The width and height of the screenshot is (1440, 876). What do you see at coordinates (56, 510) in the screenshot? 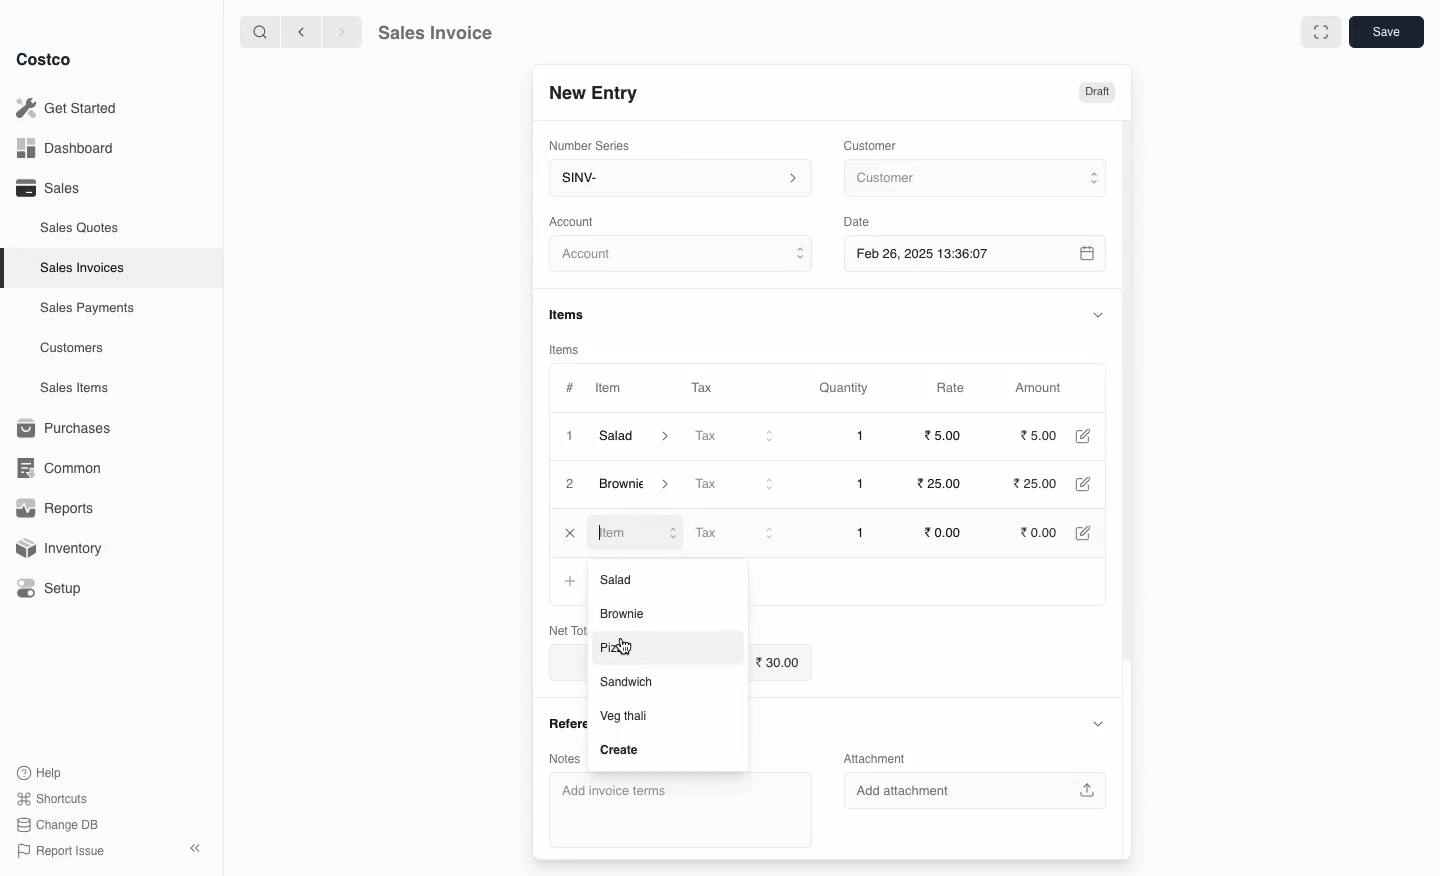
I see `Reports` at bounding box center [56, 510].